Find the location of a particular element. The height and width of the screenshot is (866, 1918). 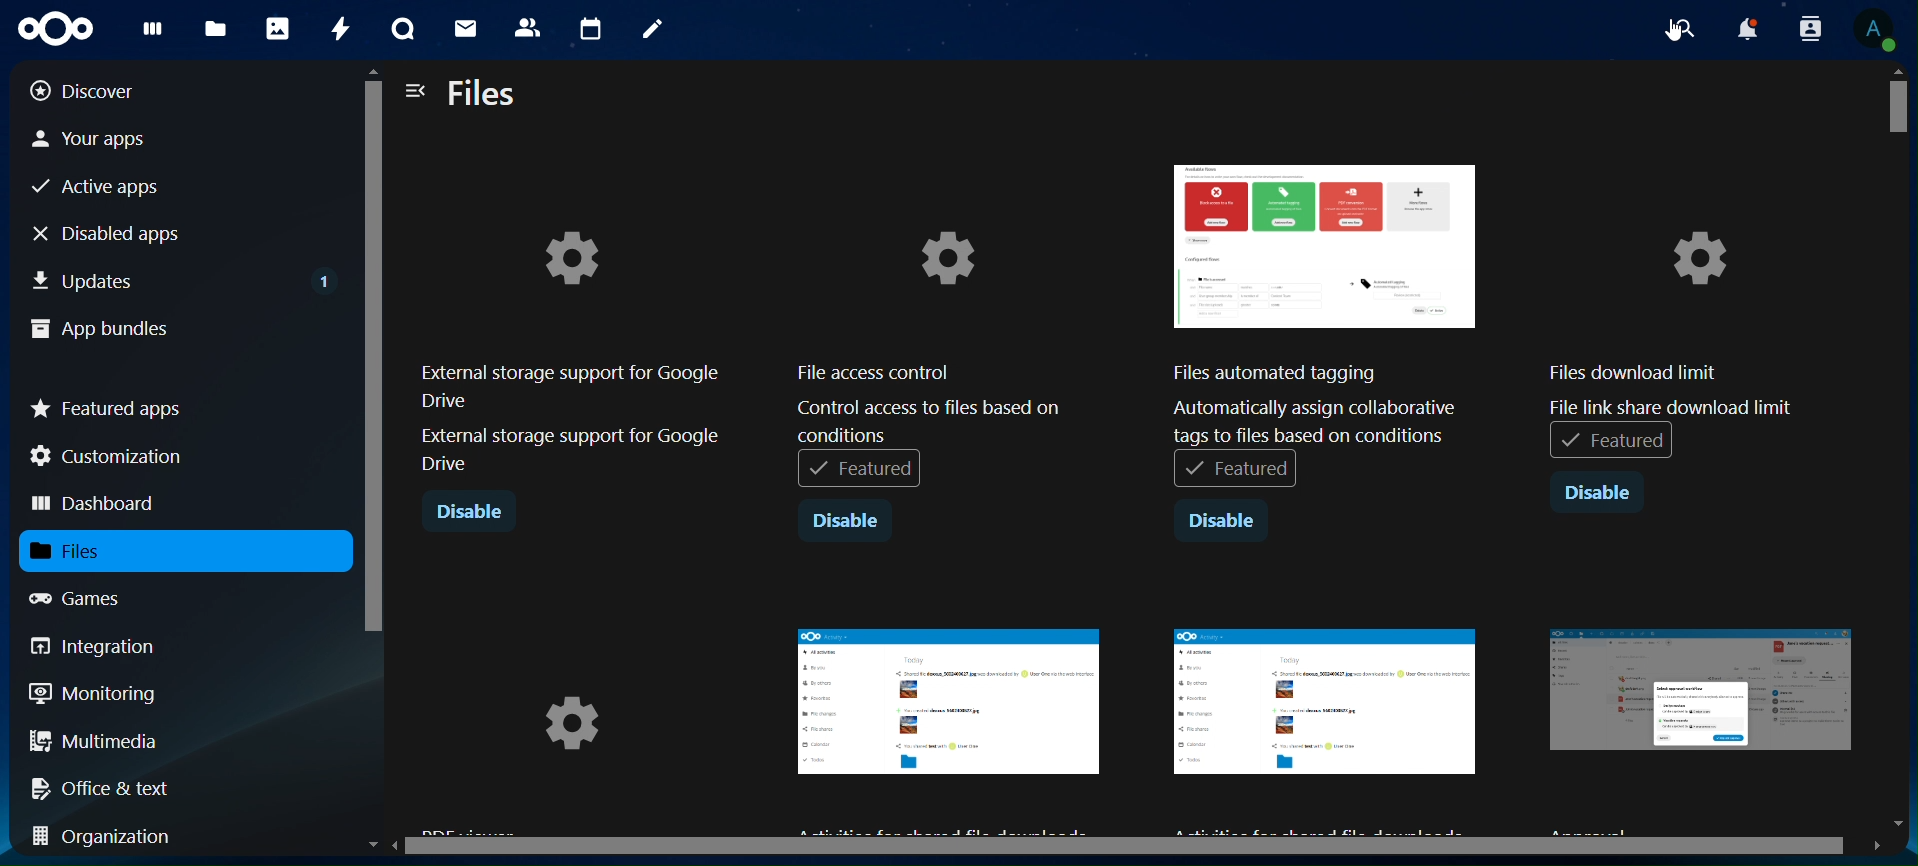

files is located at coordinates (219, 28).